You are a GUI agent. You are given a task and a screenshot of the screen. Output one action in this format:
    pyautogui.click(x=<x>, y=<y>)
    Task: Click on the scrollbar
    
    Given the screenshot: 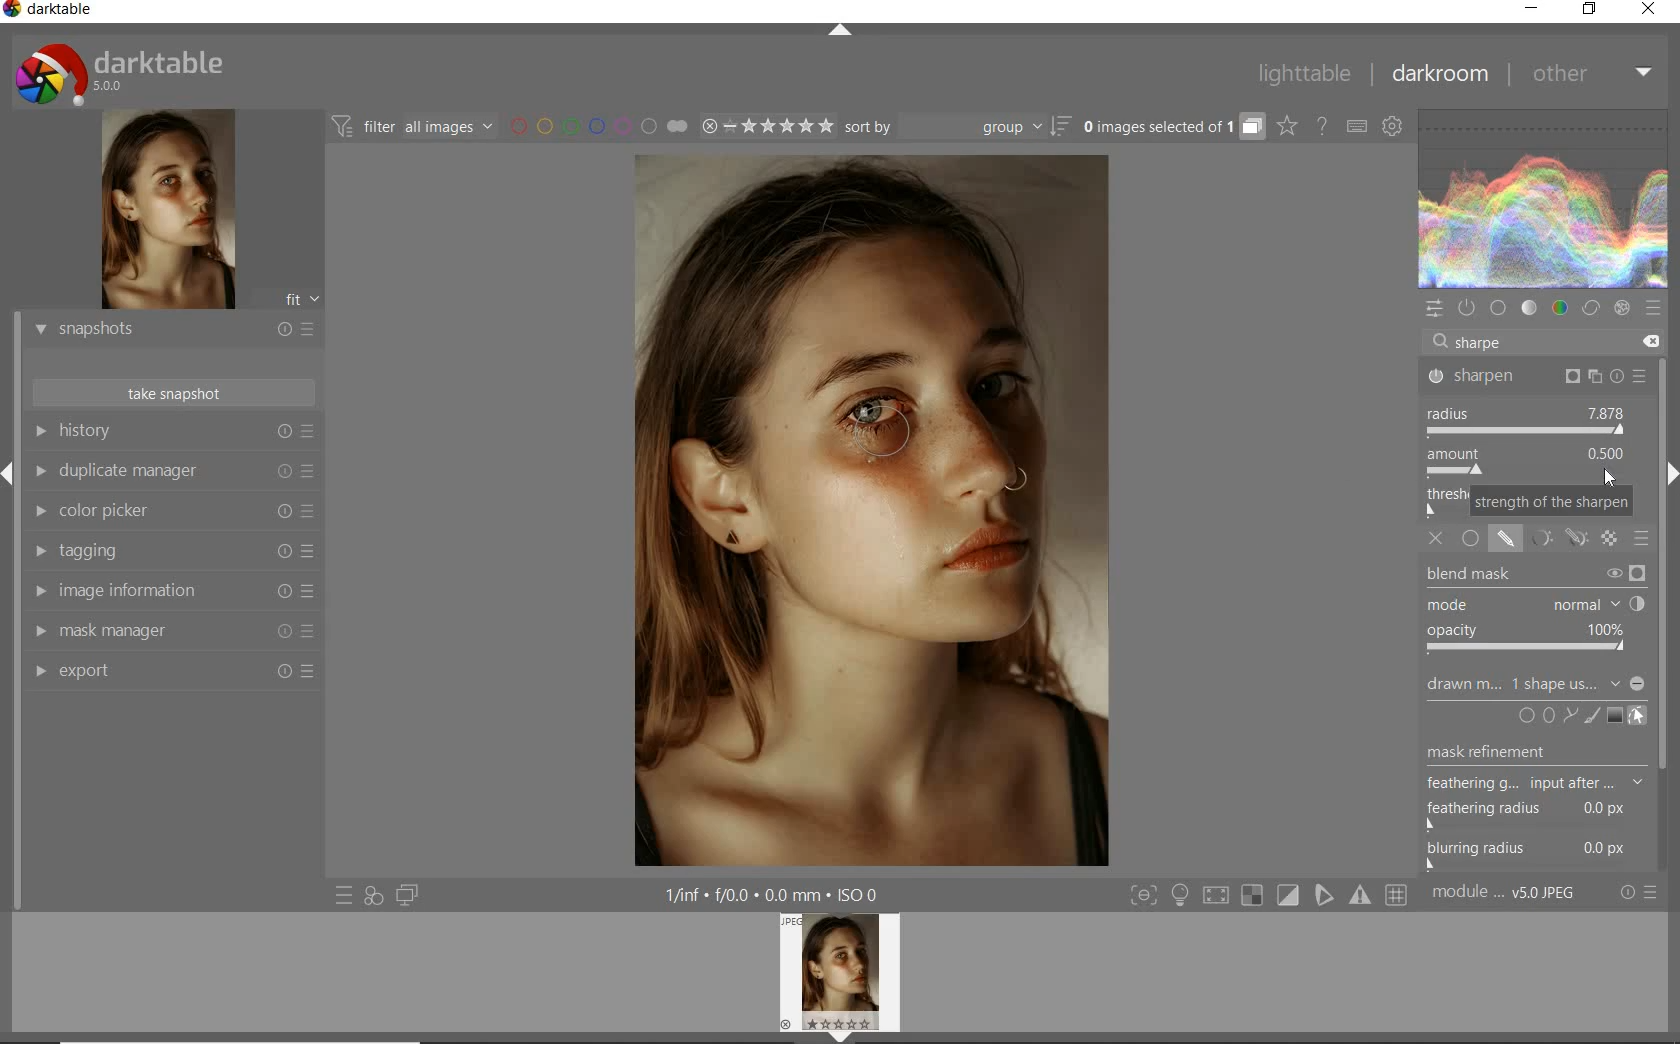 What is the action you would take?
    pyautogui.click(x=1668, y=613)
    